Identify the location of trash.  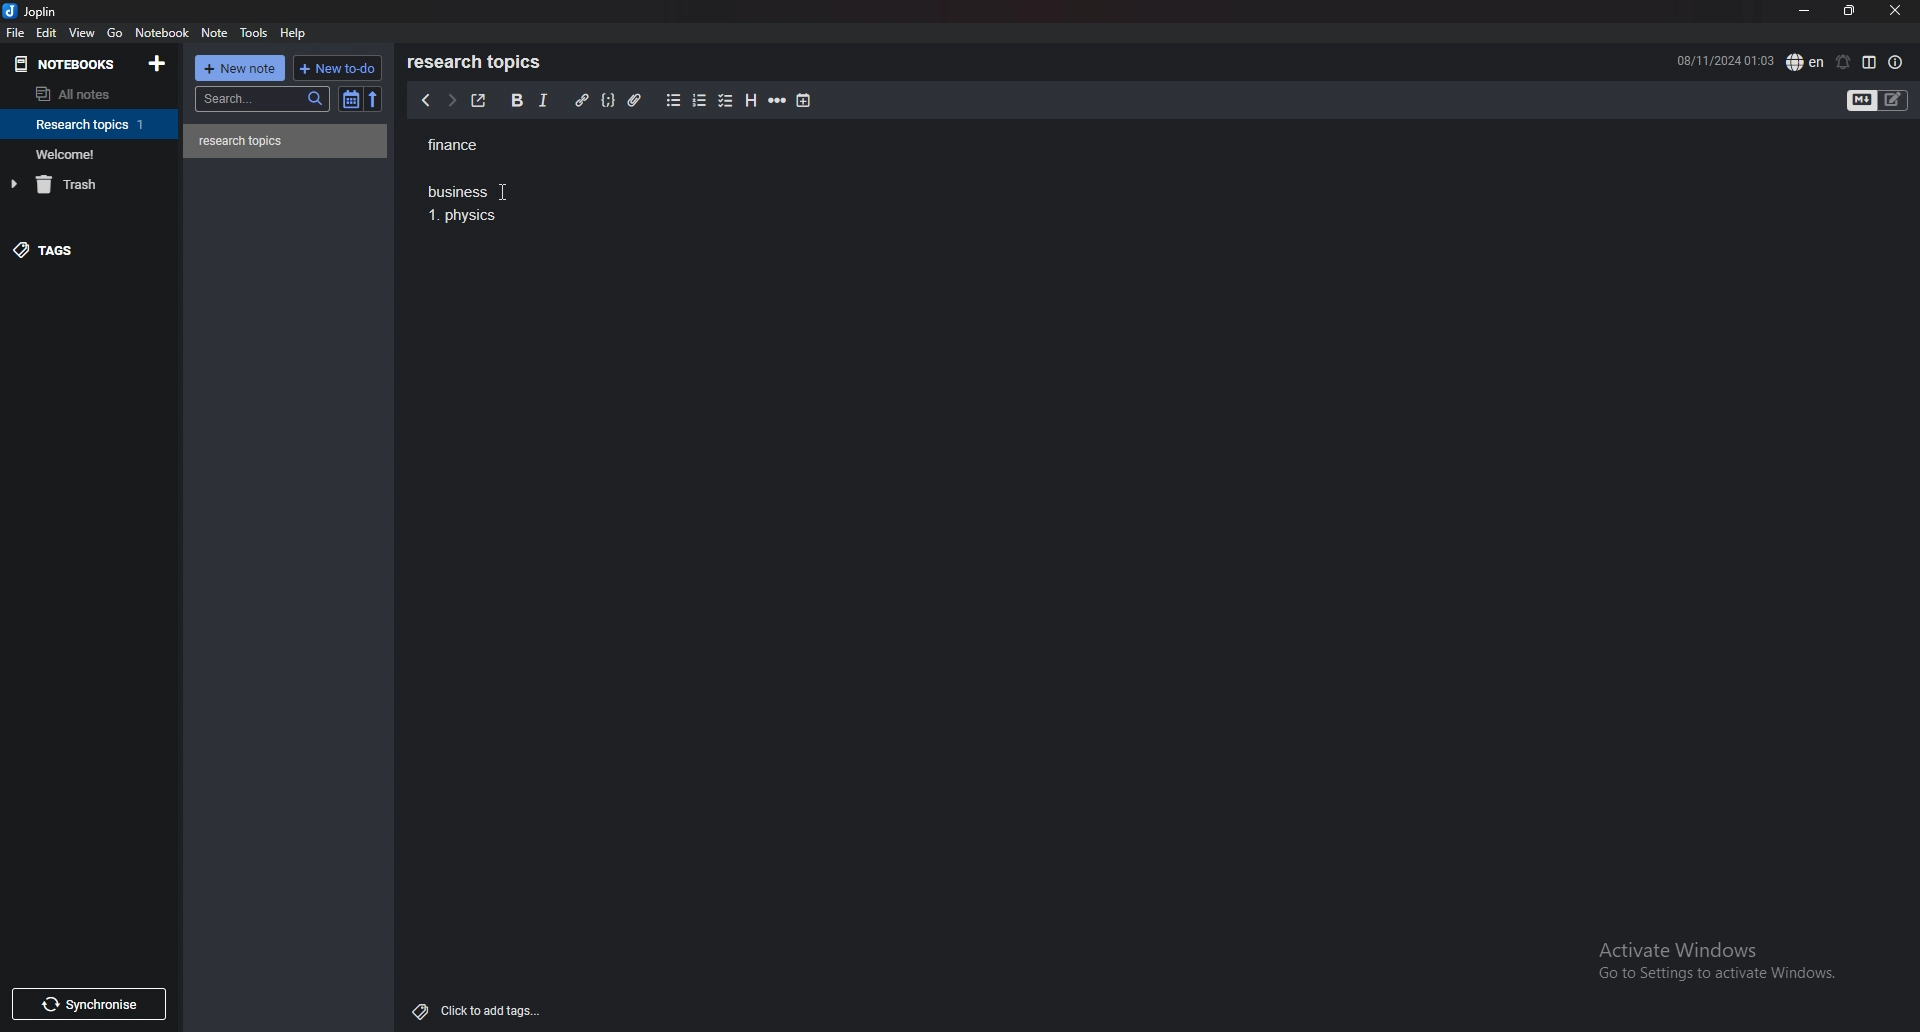
(93, 184).